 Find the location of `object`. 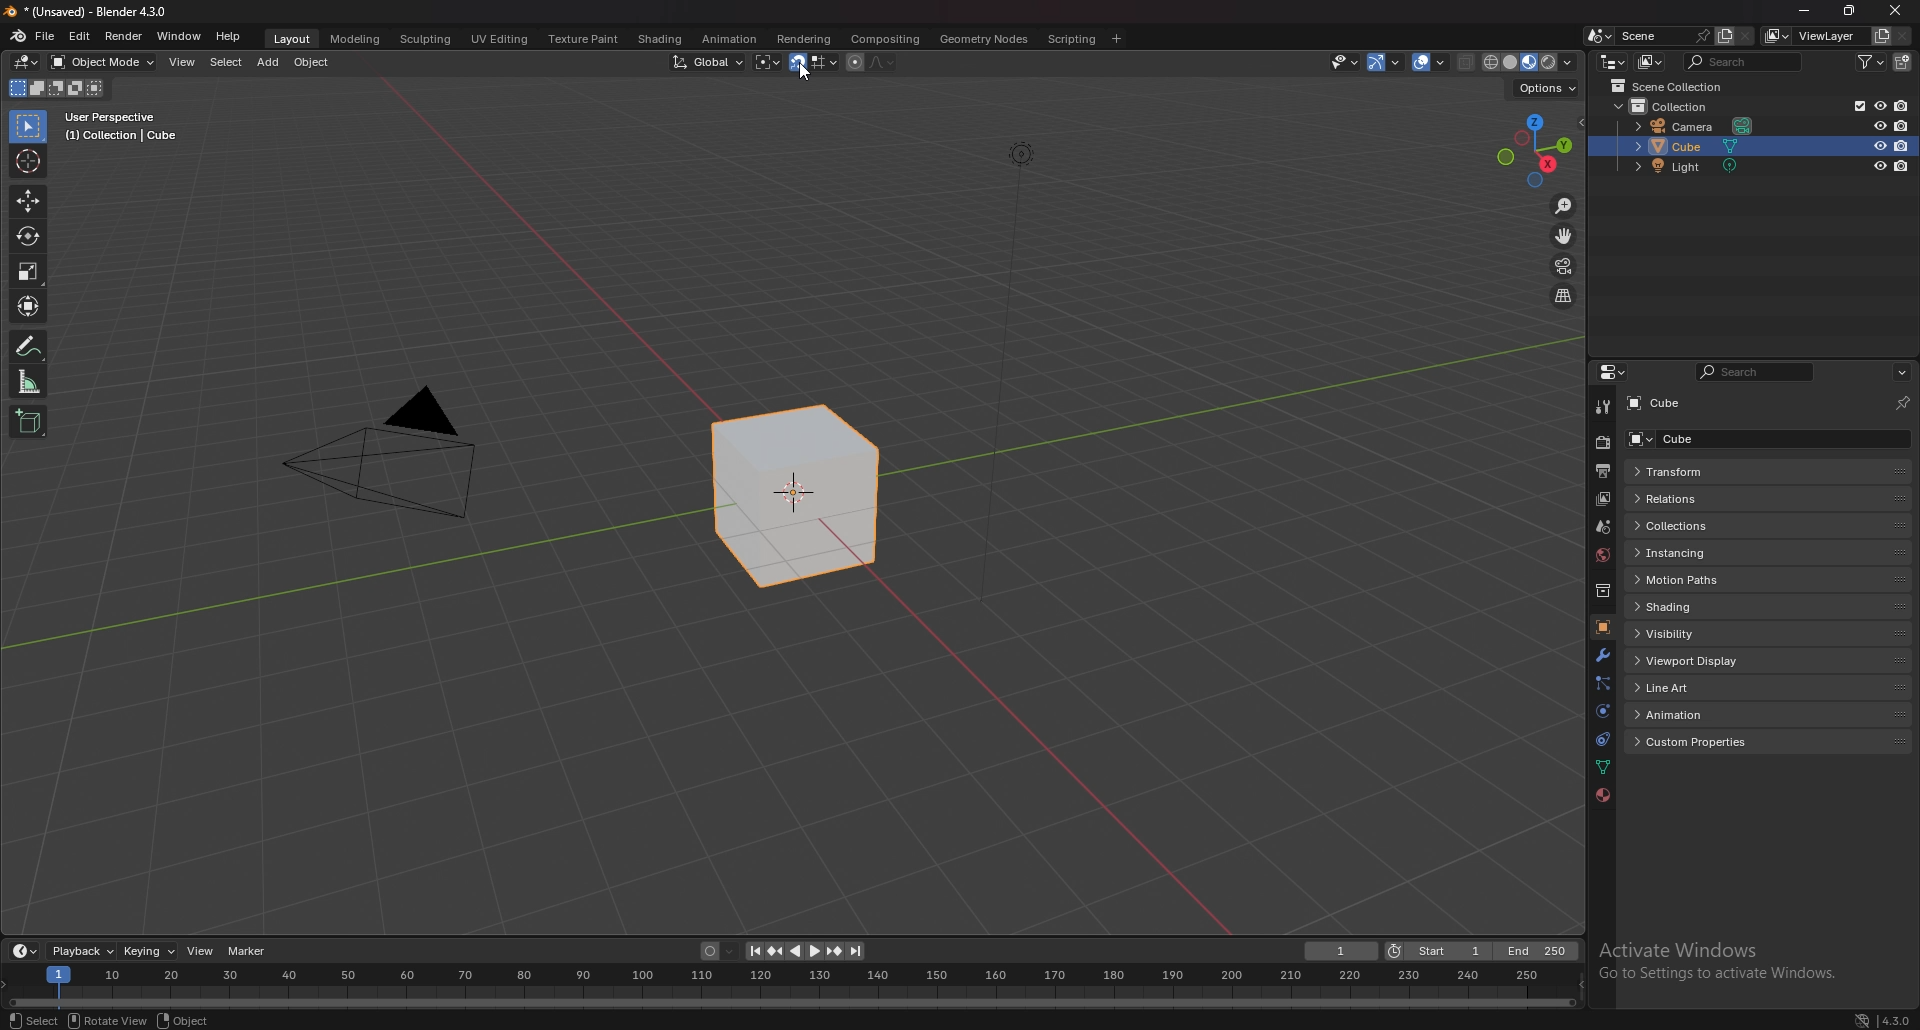

object is located at coordinates (187, 1018).